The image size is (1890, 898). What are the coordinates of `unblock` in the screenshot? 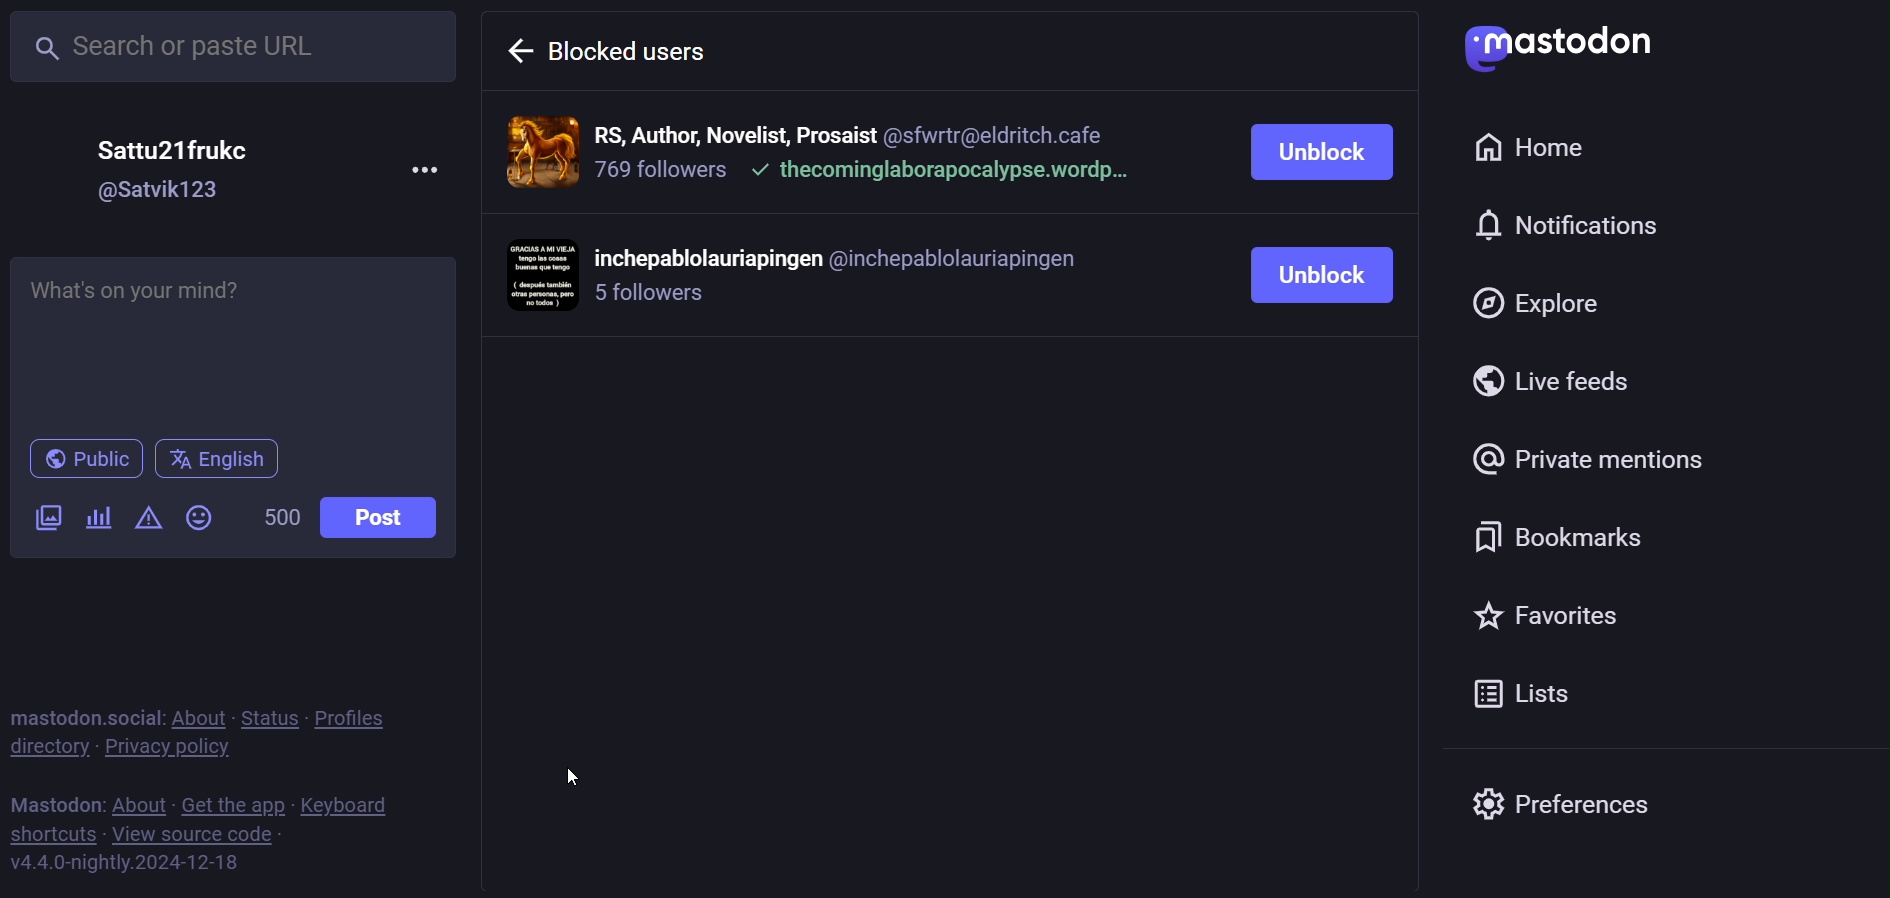 It's located at (1321, 151).